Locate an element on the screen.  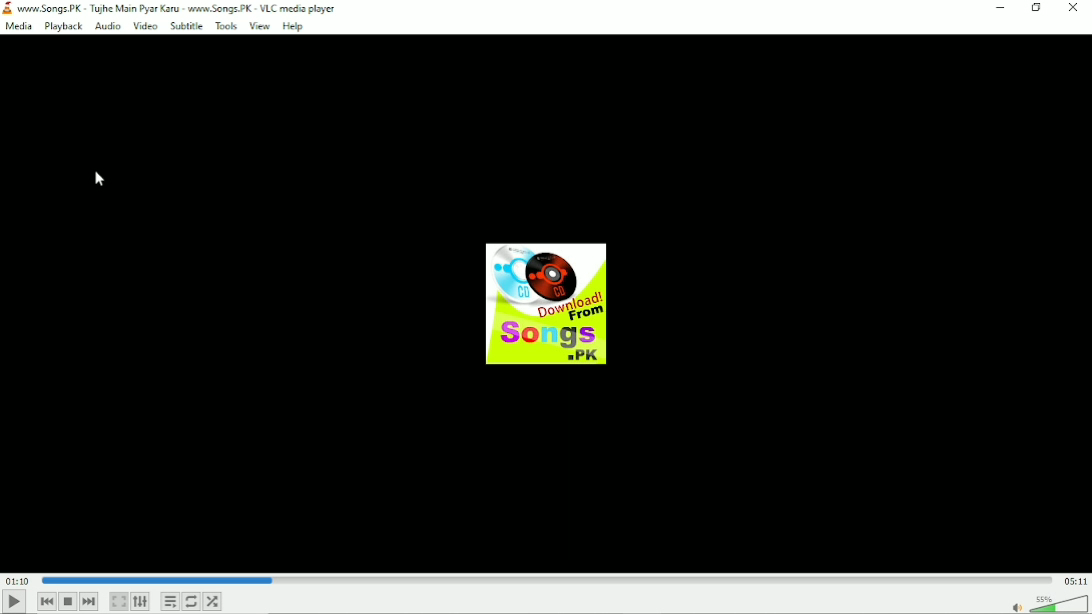
Video is located at coordinates (145, 26).